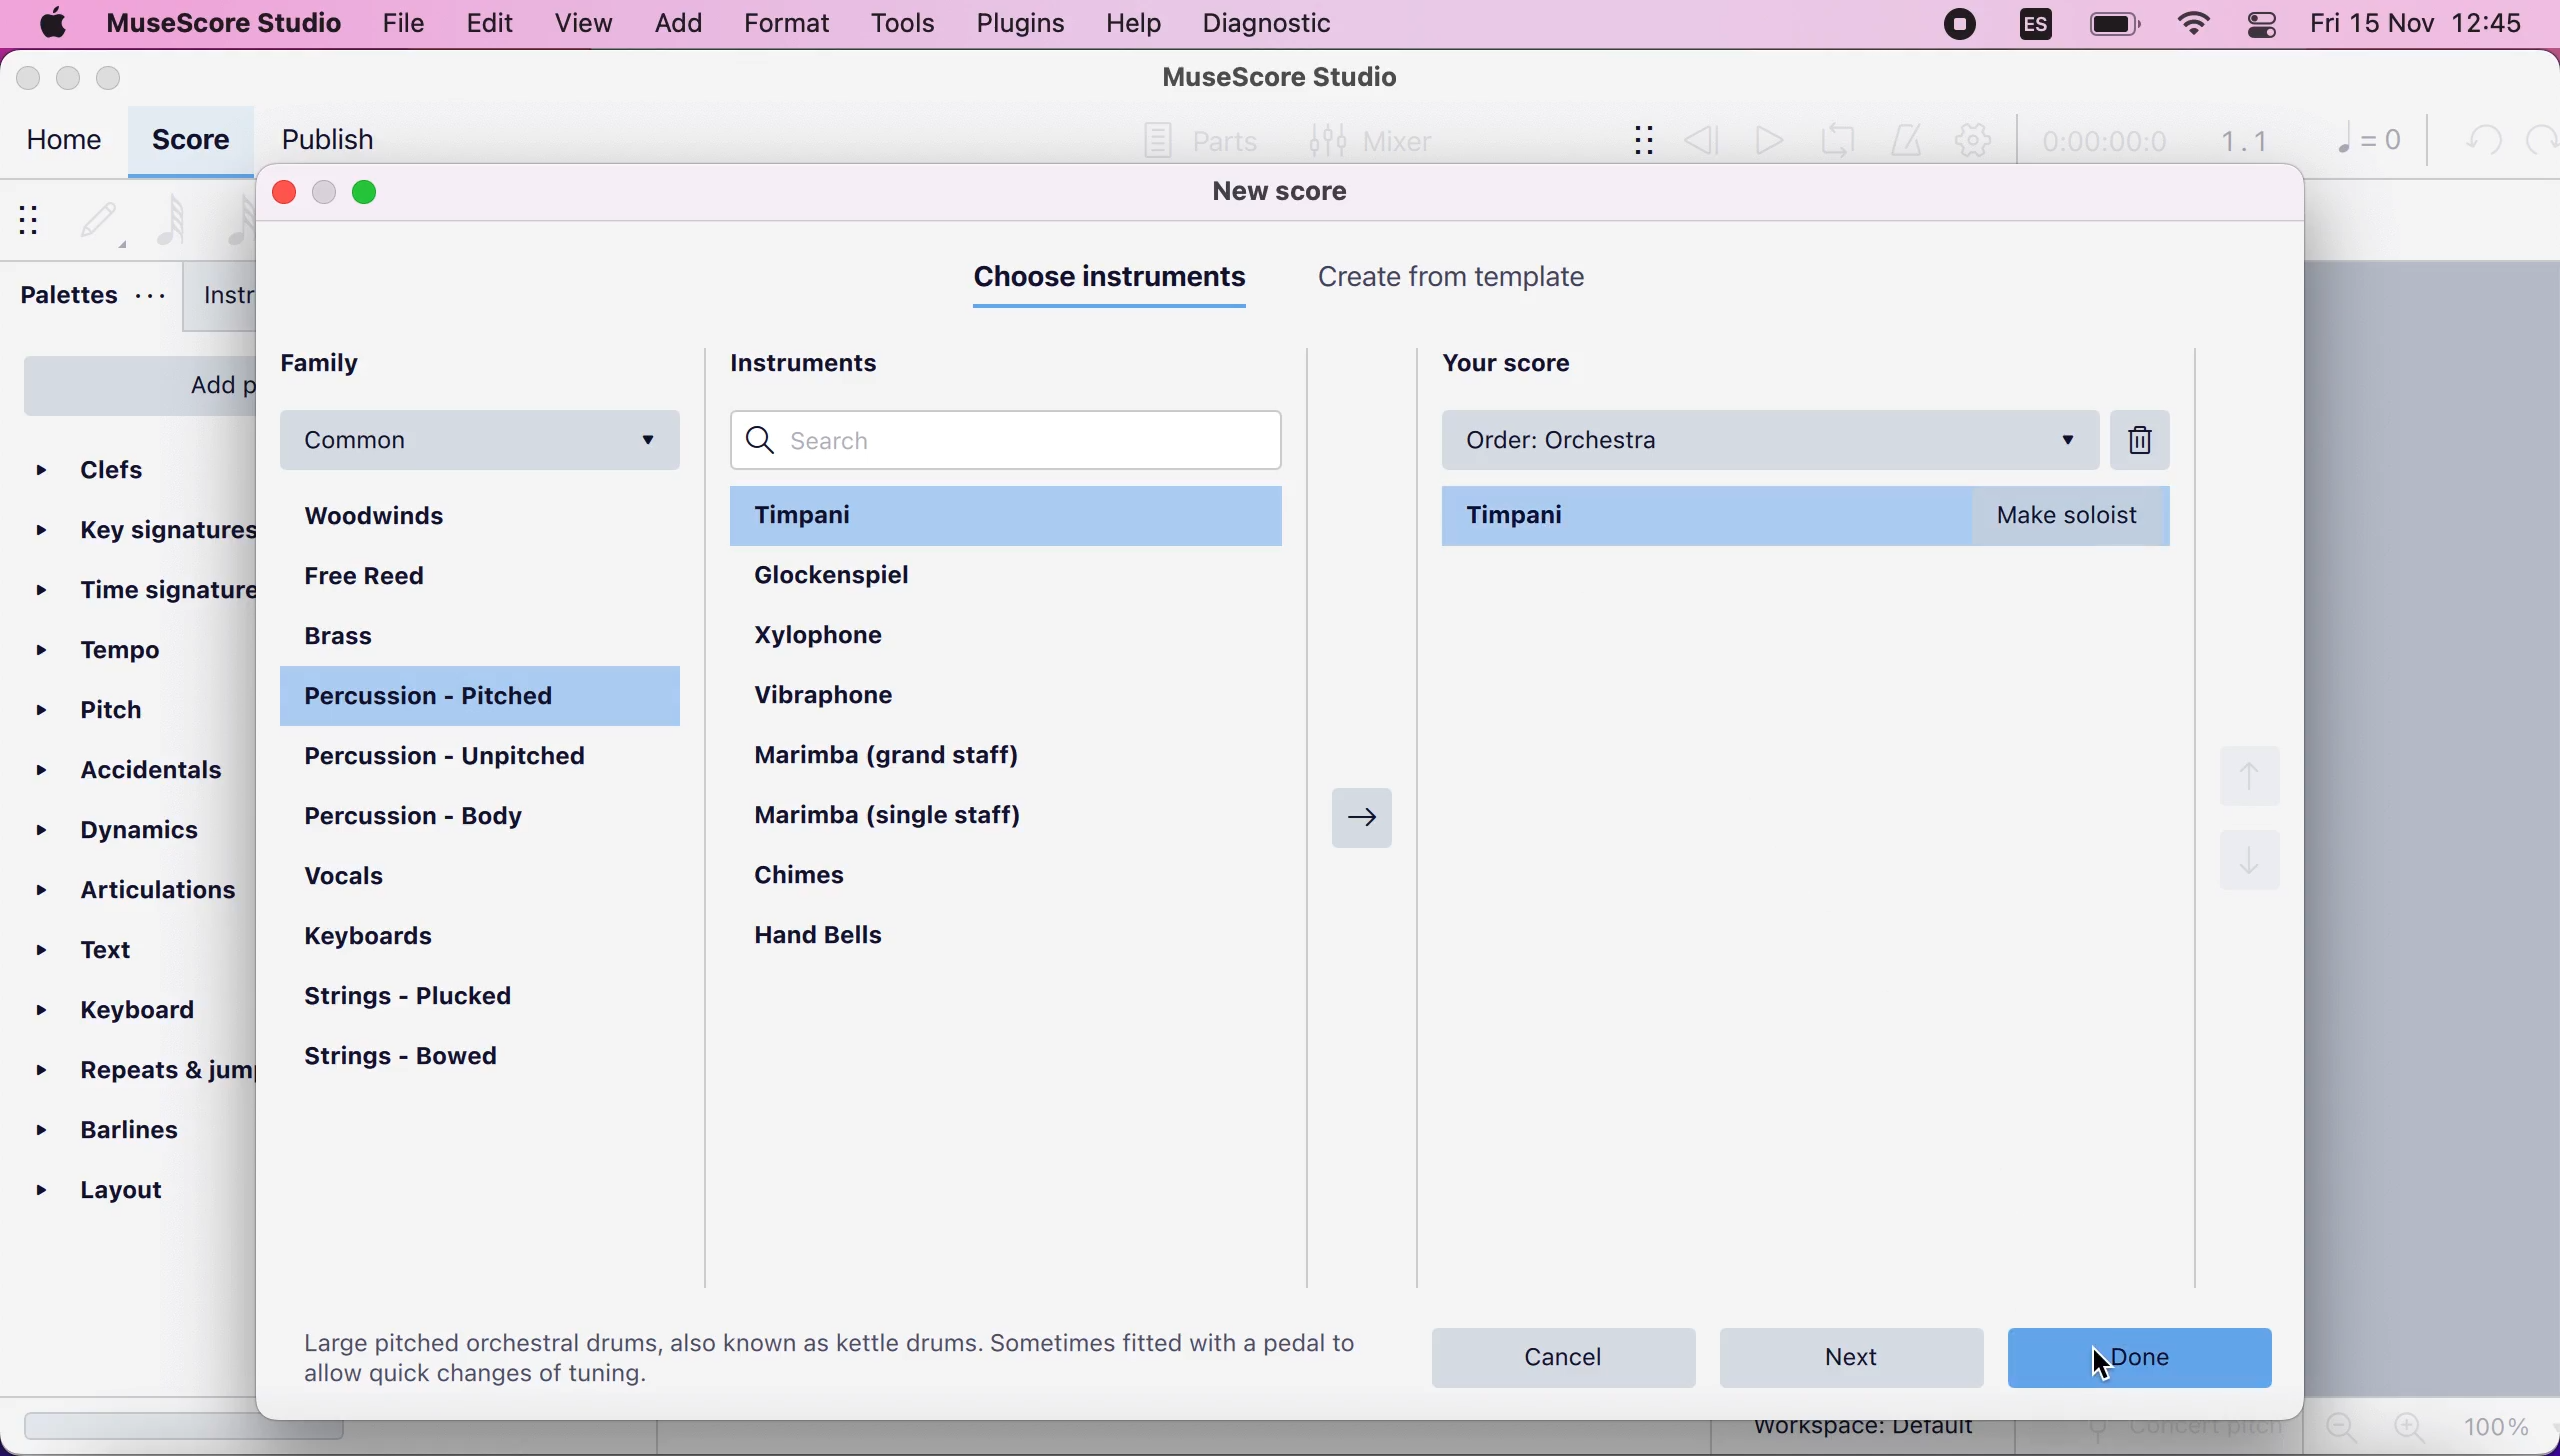  Describe the element at coordinates (2192, 29) in the screenshot. I see `wifi` at that location.